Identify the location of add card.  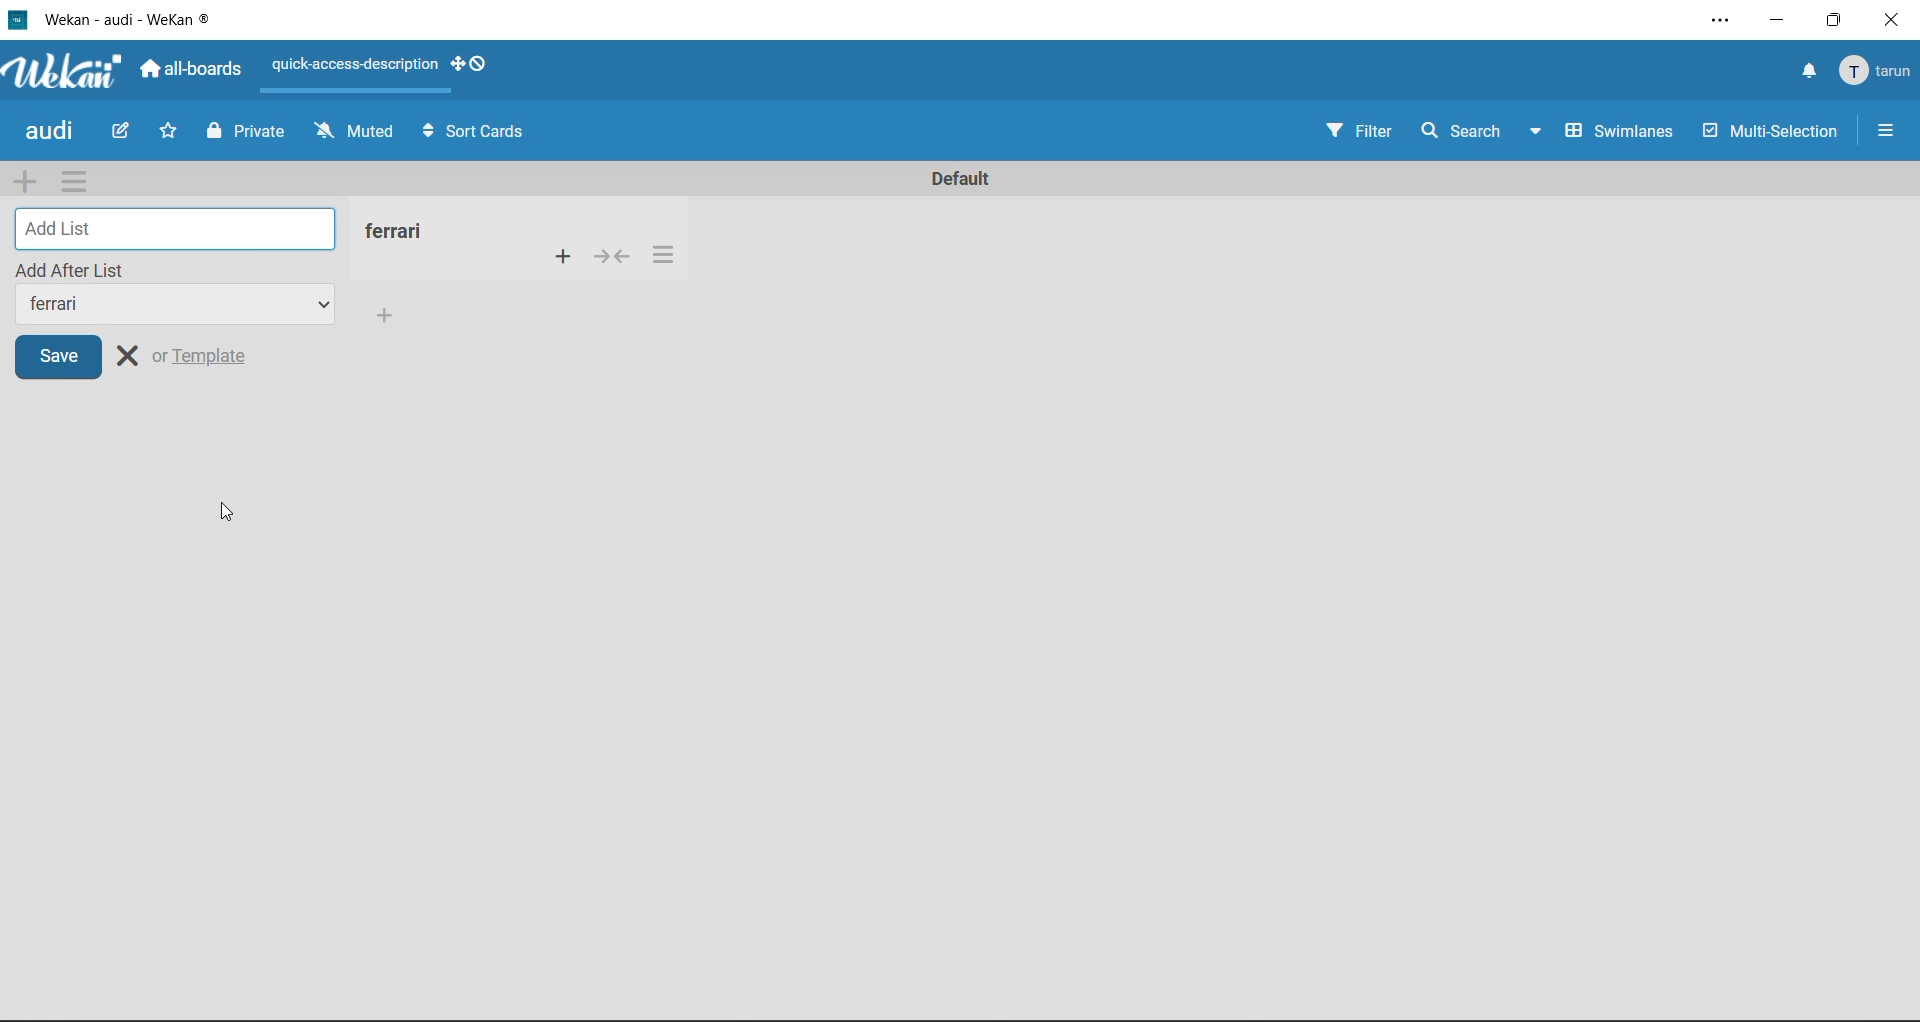
(567, 258).